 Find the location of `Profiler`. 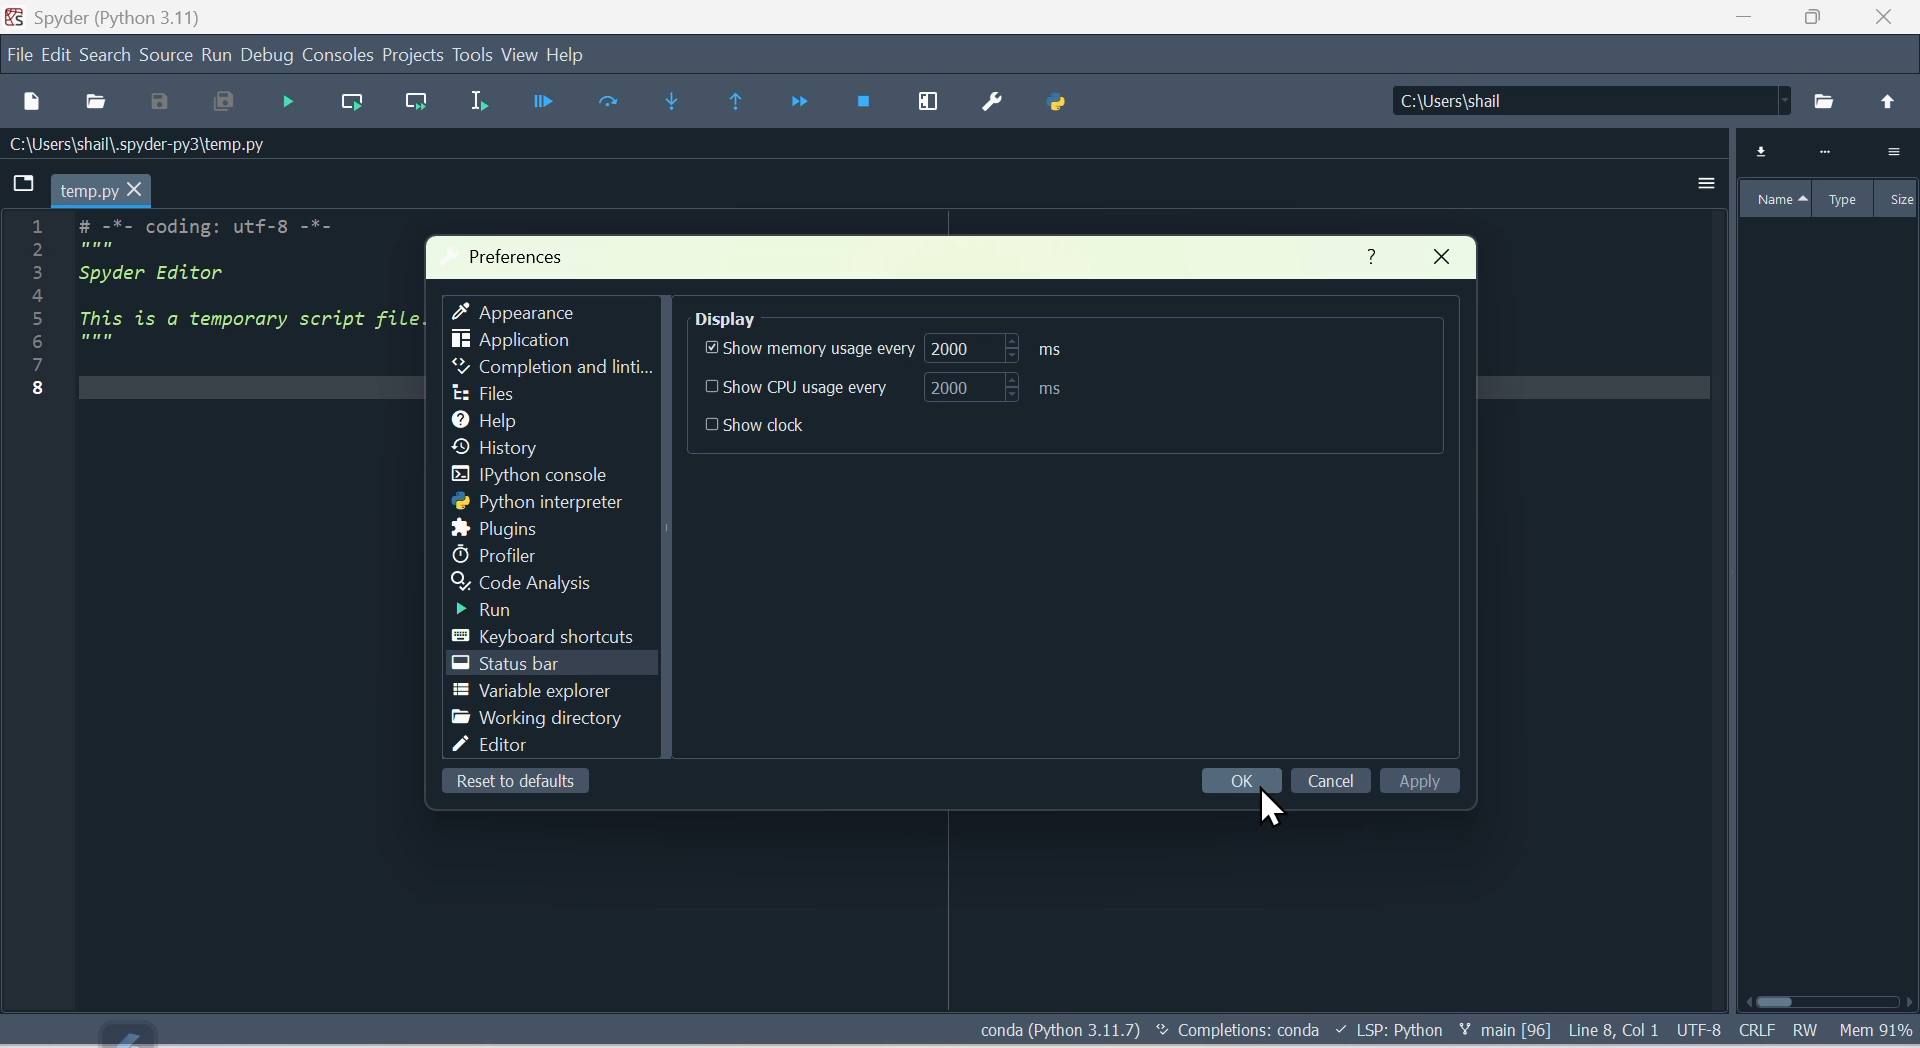

Profiler is located at coordinates (502, 556).